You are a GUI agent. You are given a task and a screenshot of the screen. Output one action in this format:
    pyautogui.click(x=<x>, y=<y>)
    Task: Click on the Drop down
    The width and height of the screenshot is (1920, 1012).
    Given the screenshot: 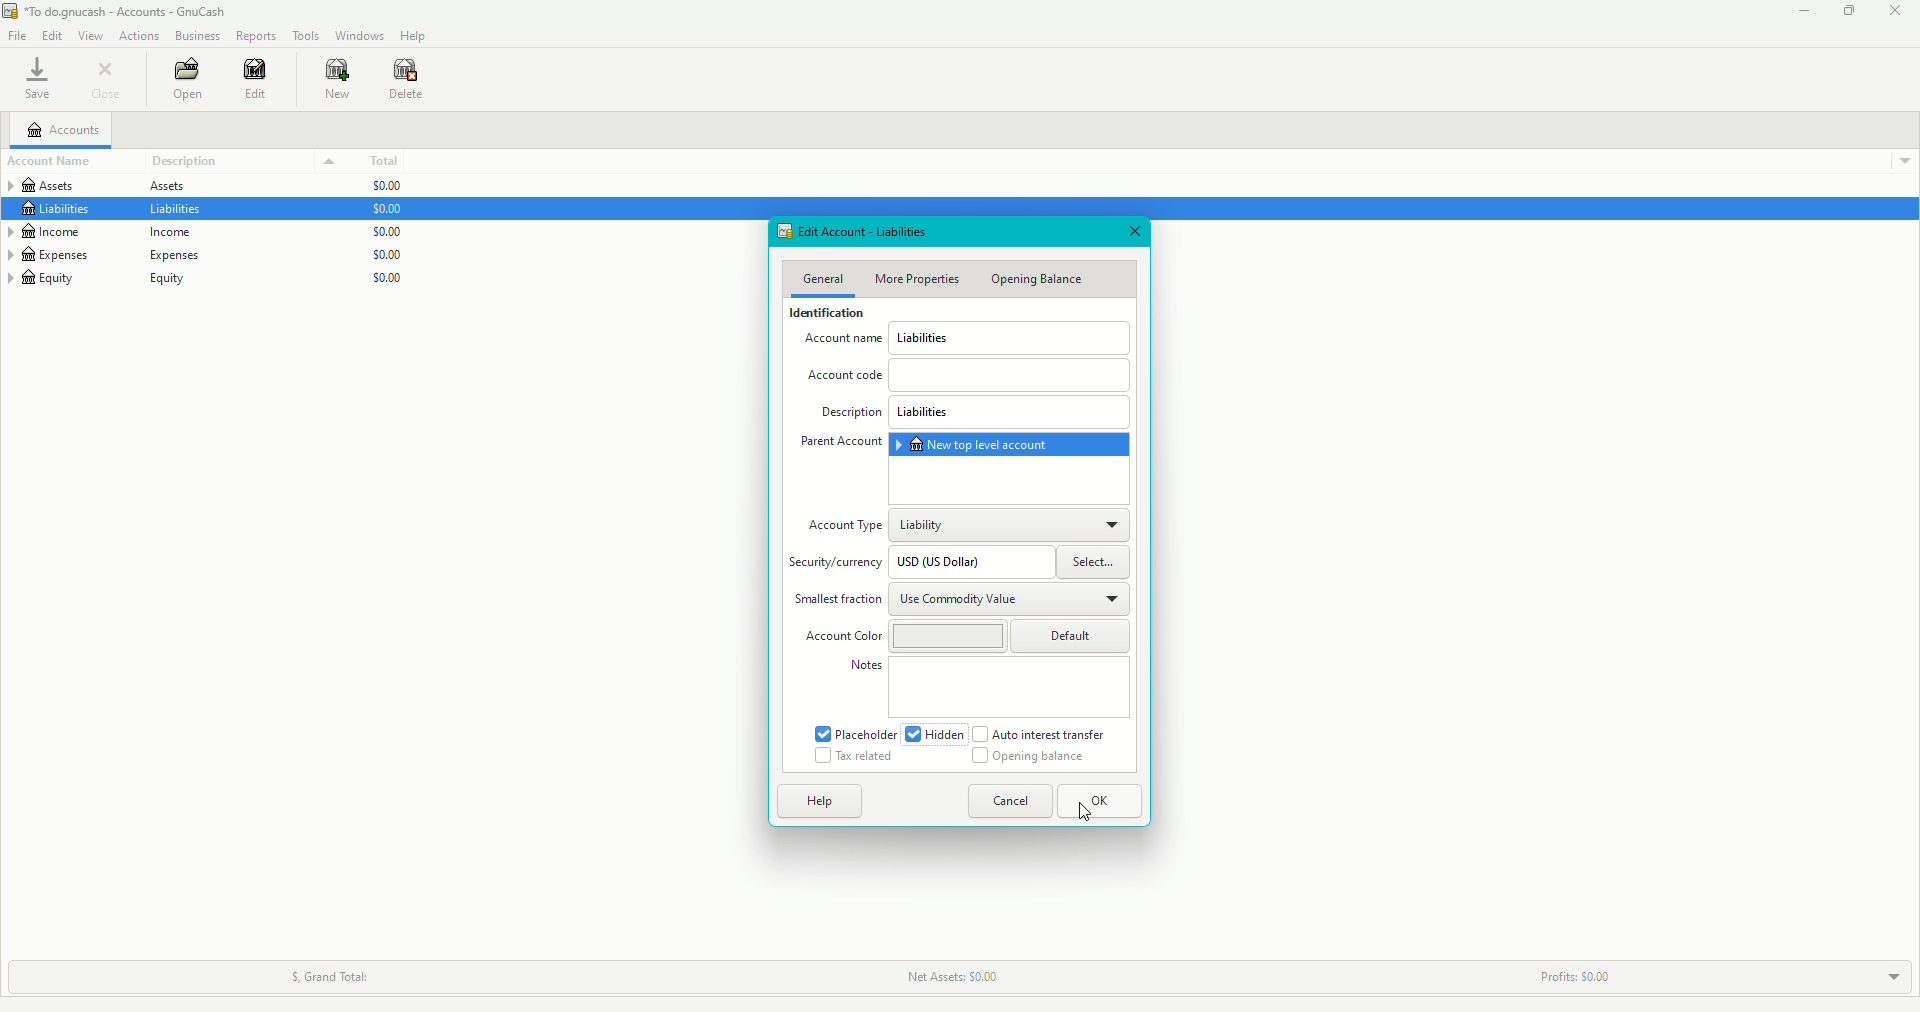 What is the action you would take?
    pyautogui.click(x=328, y=161)
    